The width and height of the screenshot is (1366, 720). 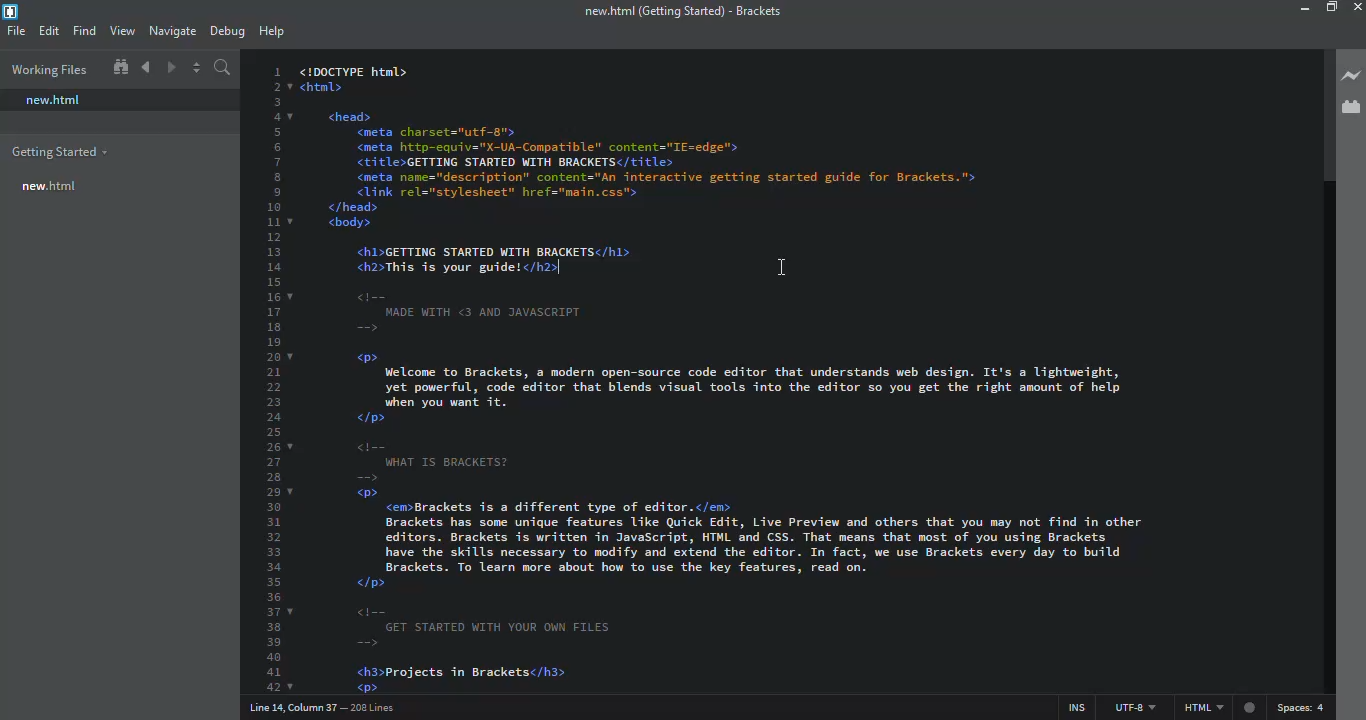 What do you see at coordinates (87, 31) in the screenshot?
I see `find` at bounding box center [87, 31].